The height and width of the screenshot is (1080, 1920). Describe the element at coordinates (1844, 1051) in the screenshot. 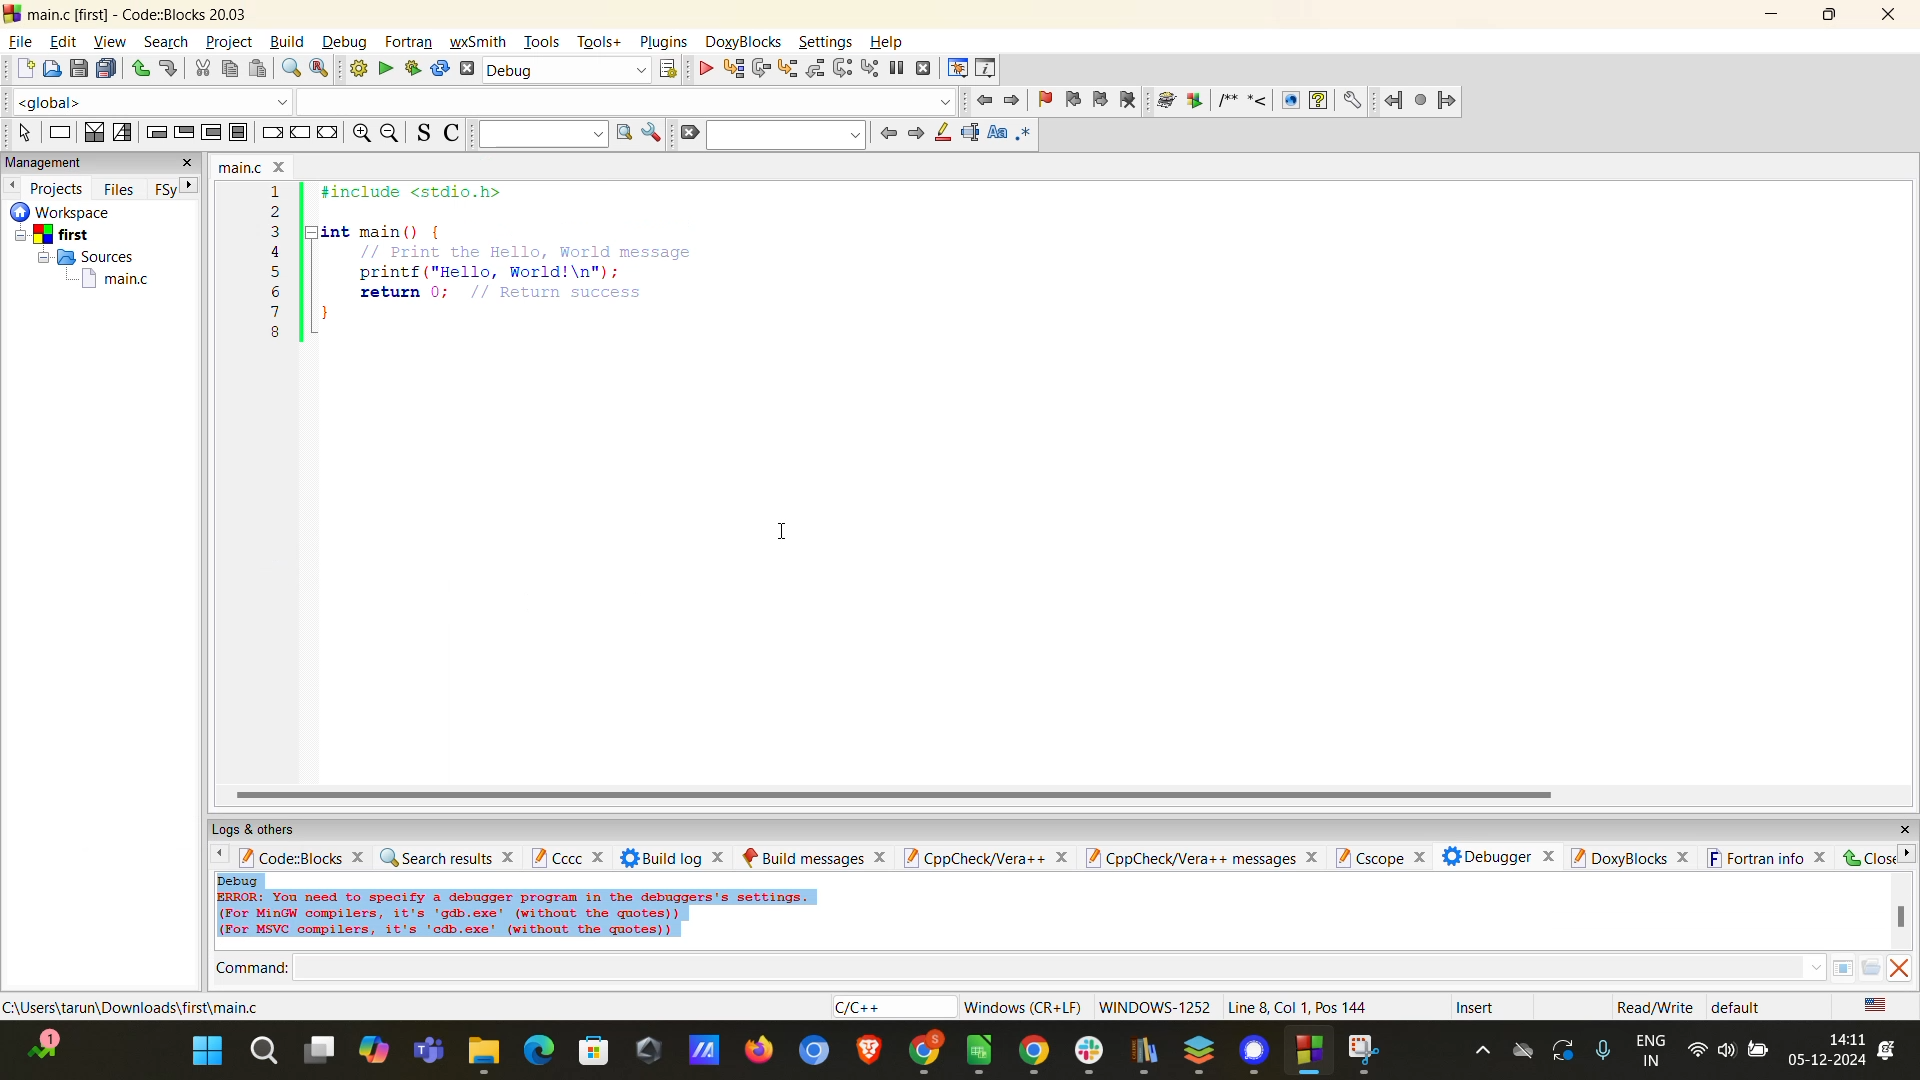

I see `date and time ` at that location.